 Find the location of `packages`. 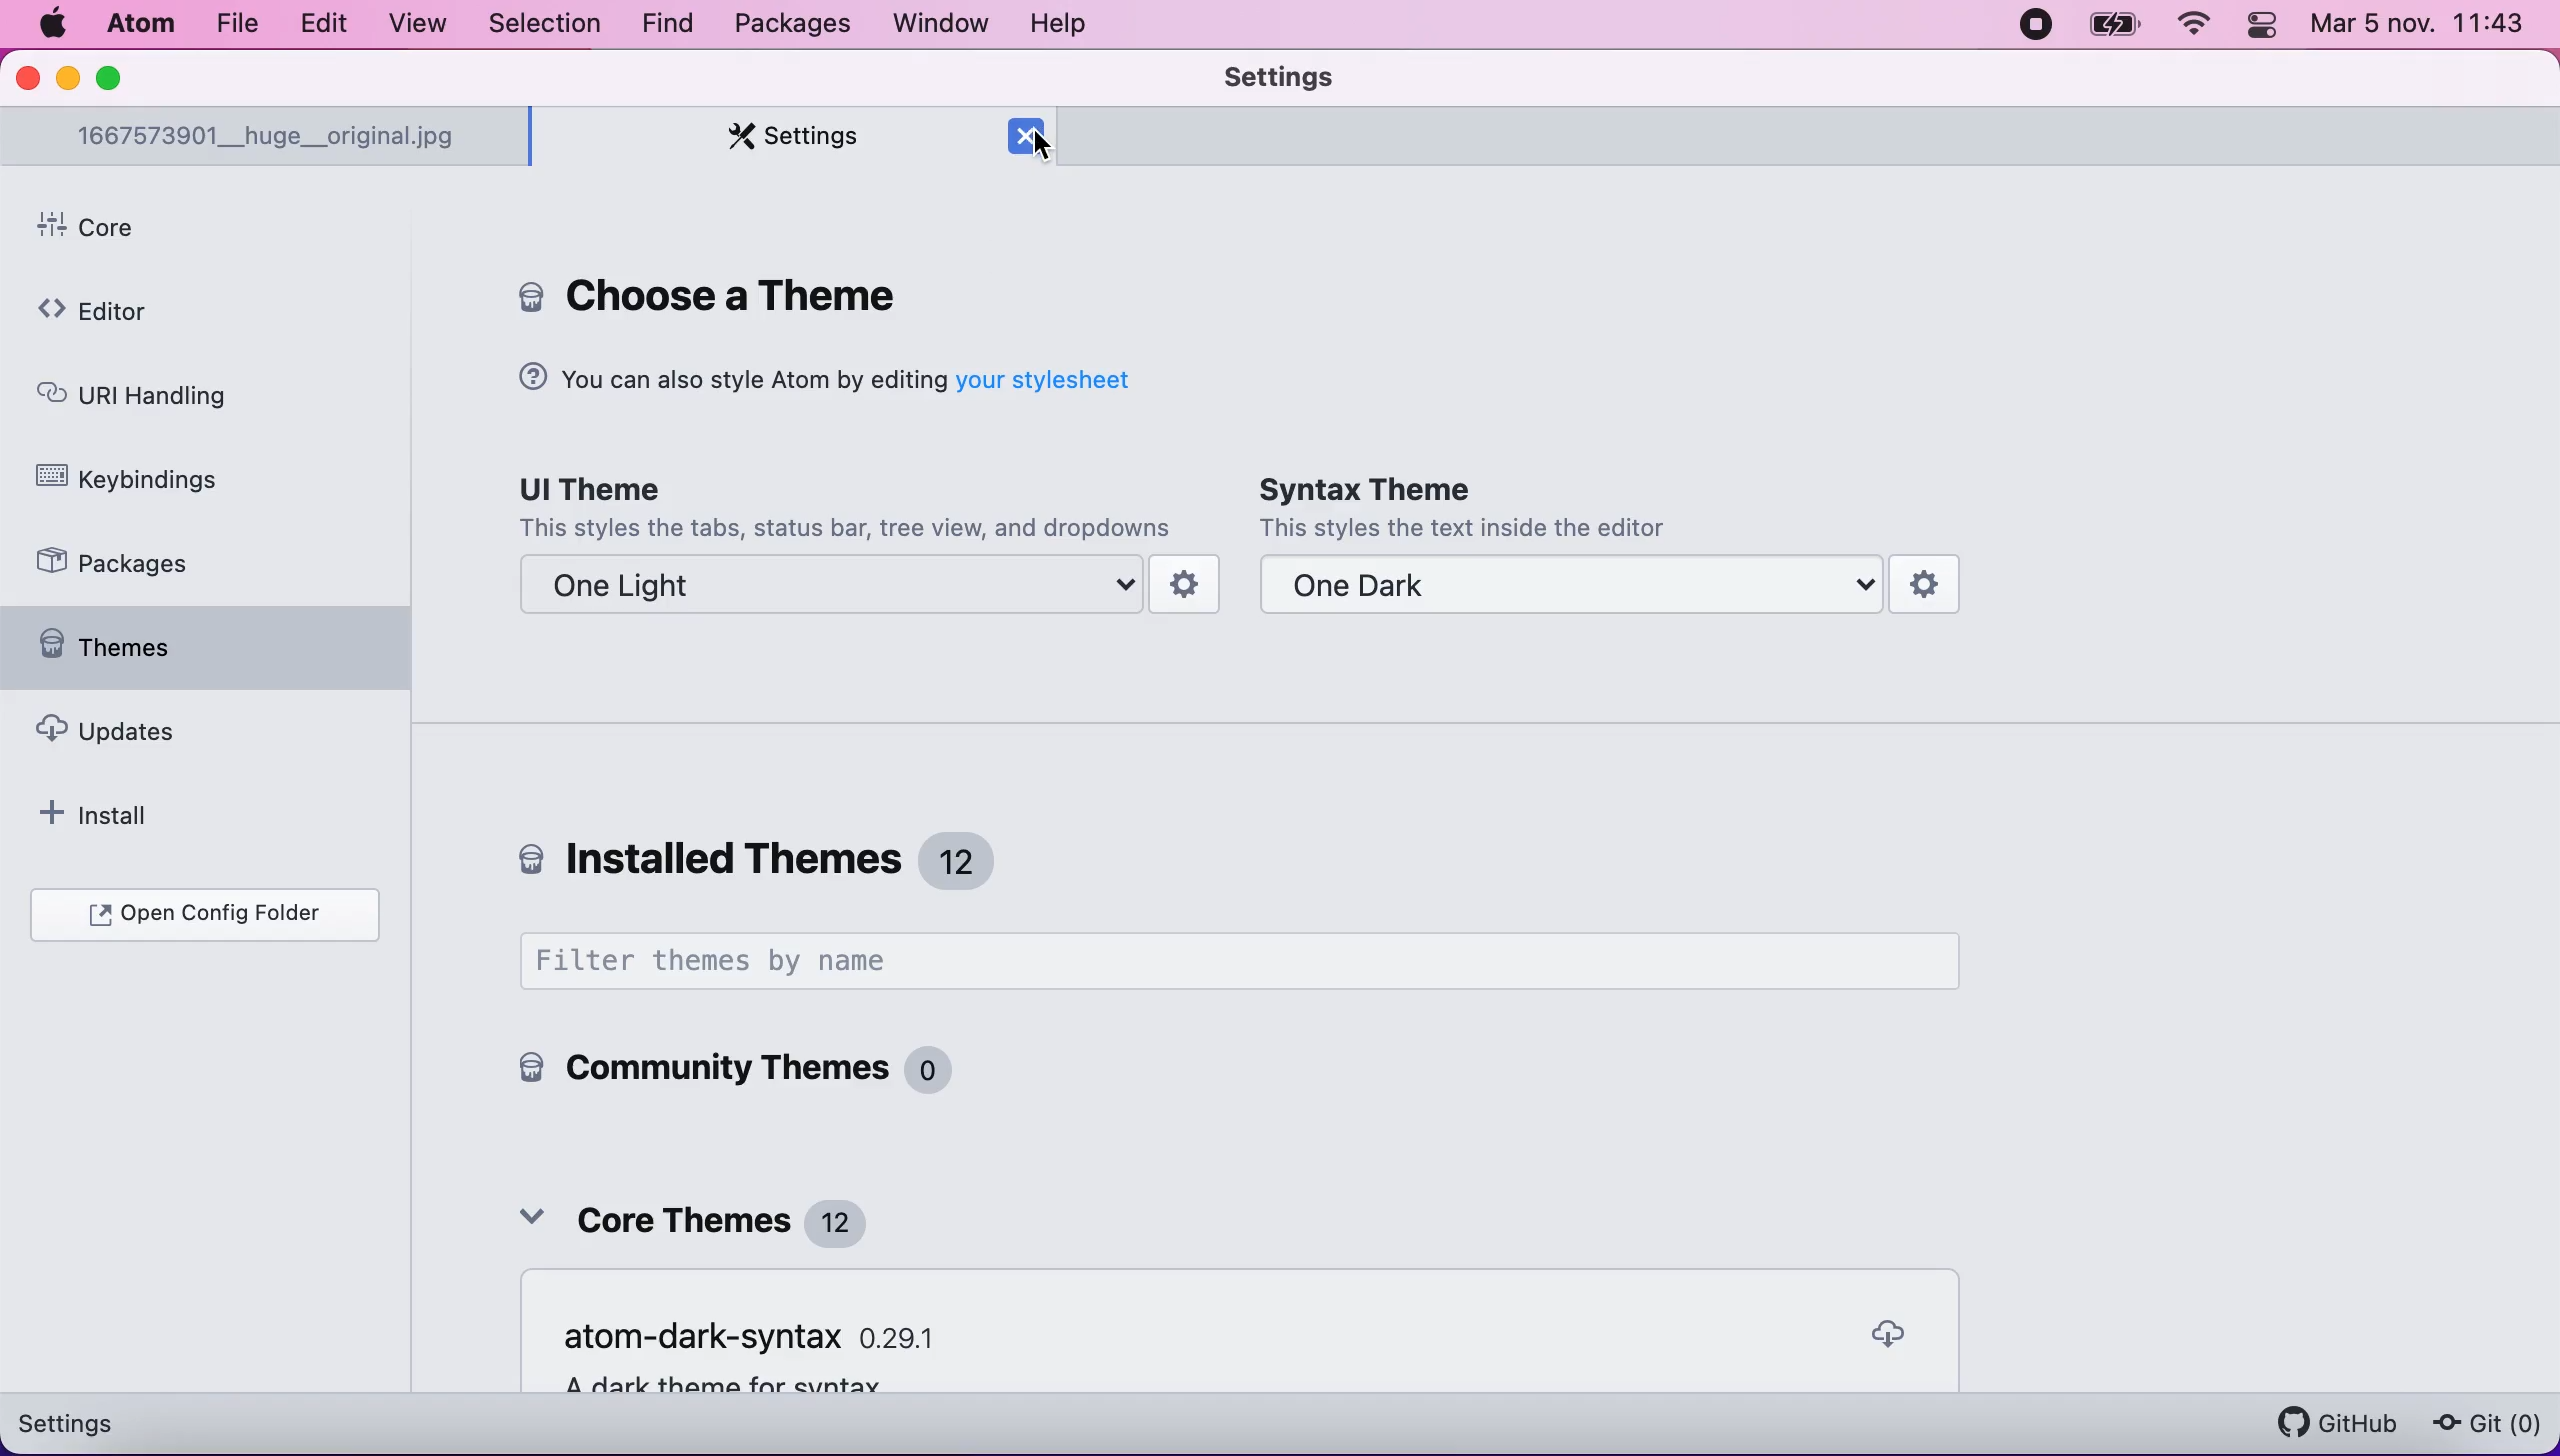

packages is located at coordinates (787, 24).